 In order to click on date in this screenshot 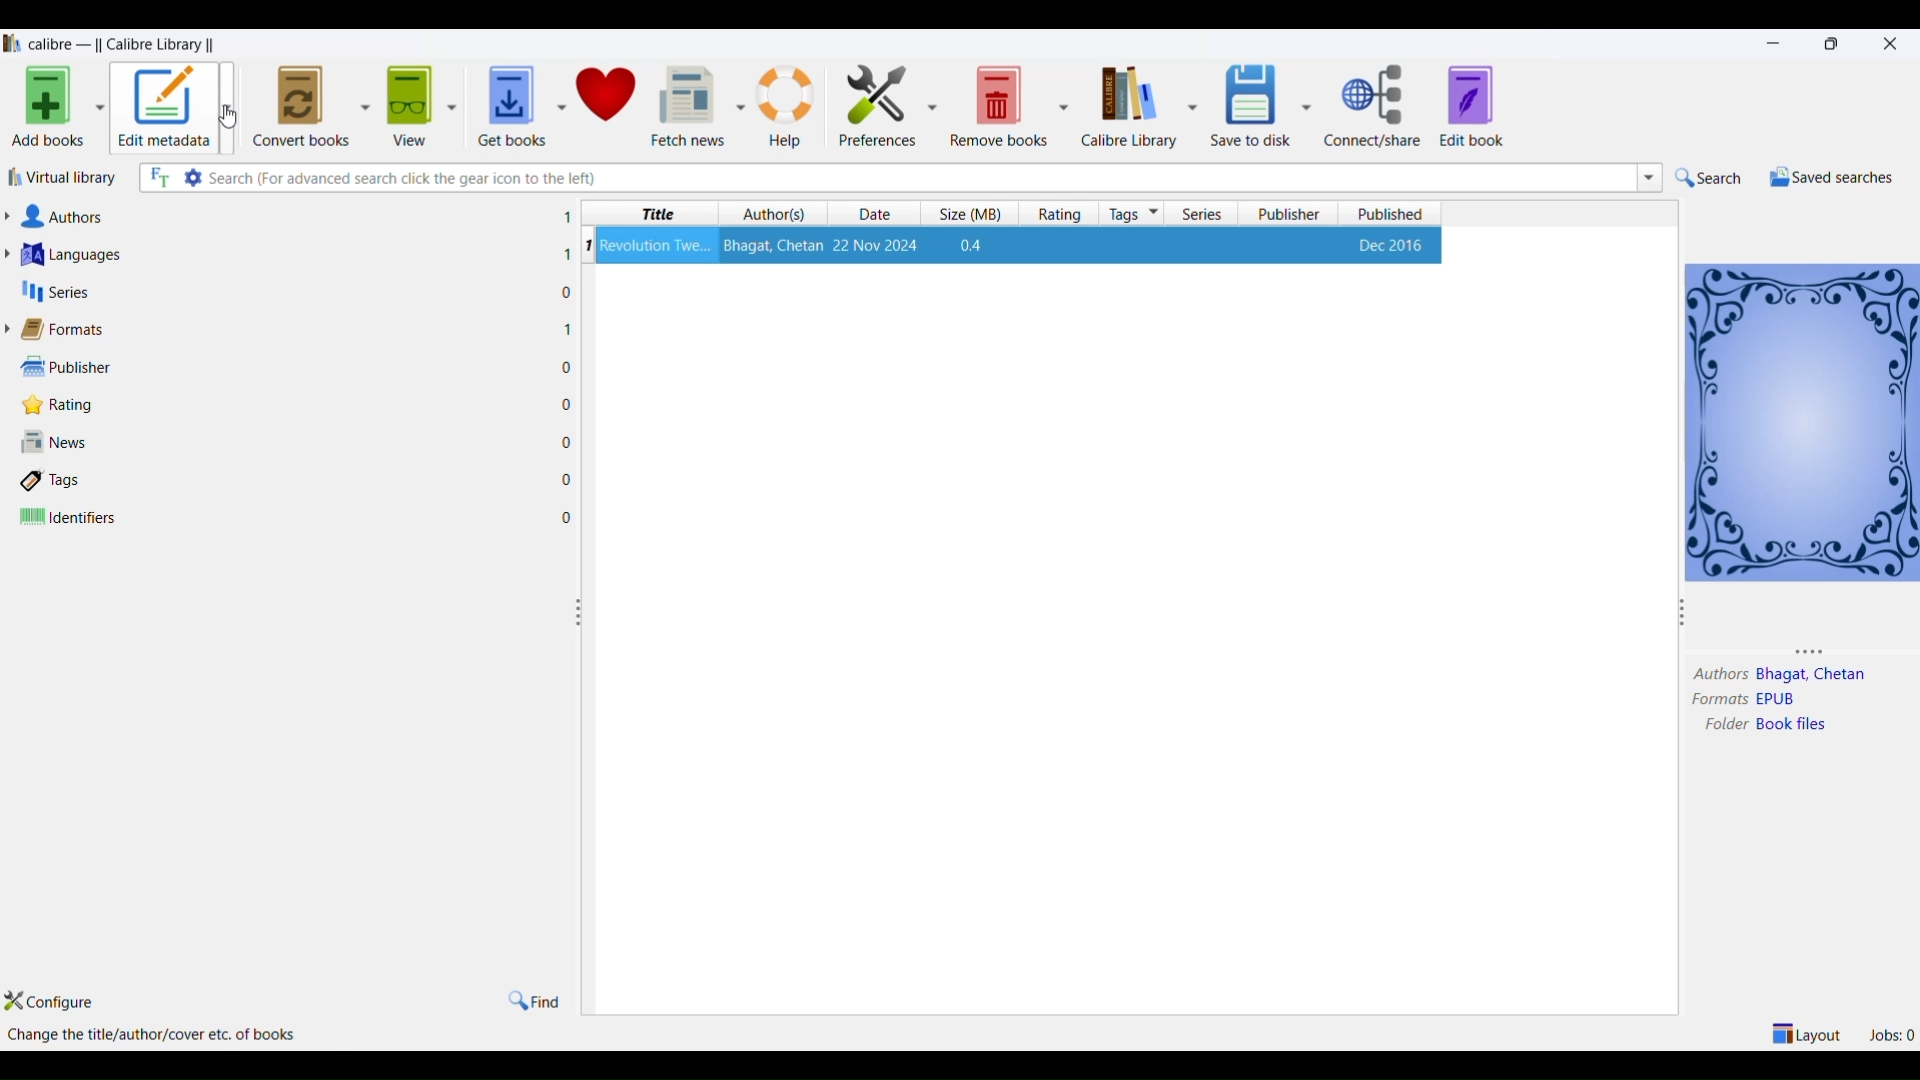, I will do `click(879, 215)`.